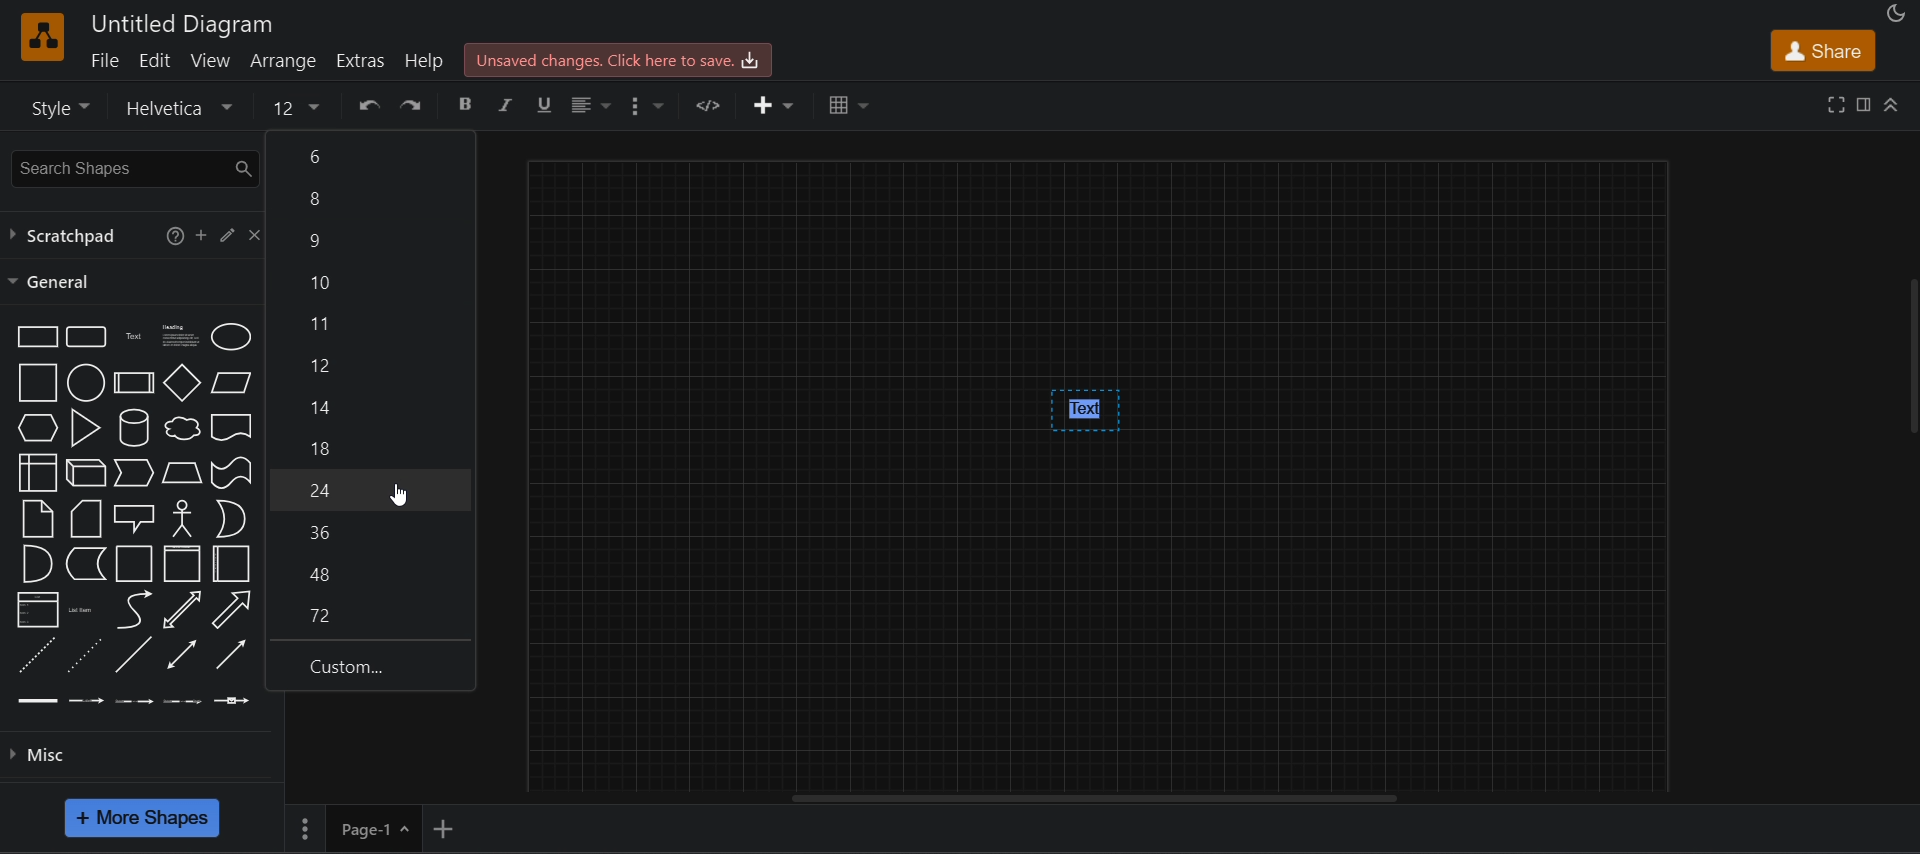  I want to click on Or, so click(232, 519).